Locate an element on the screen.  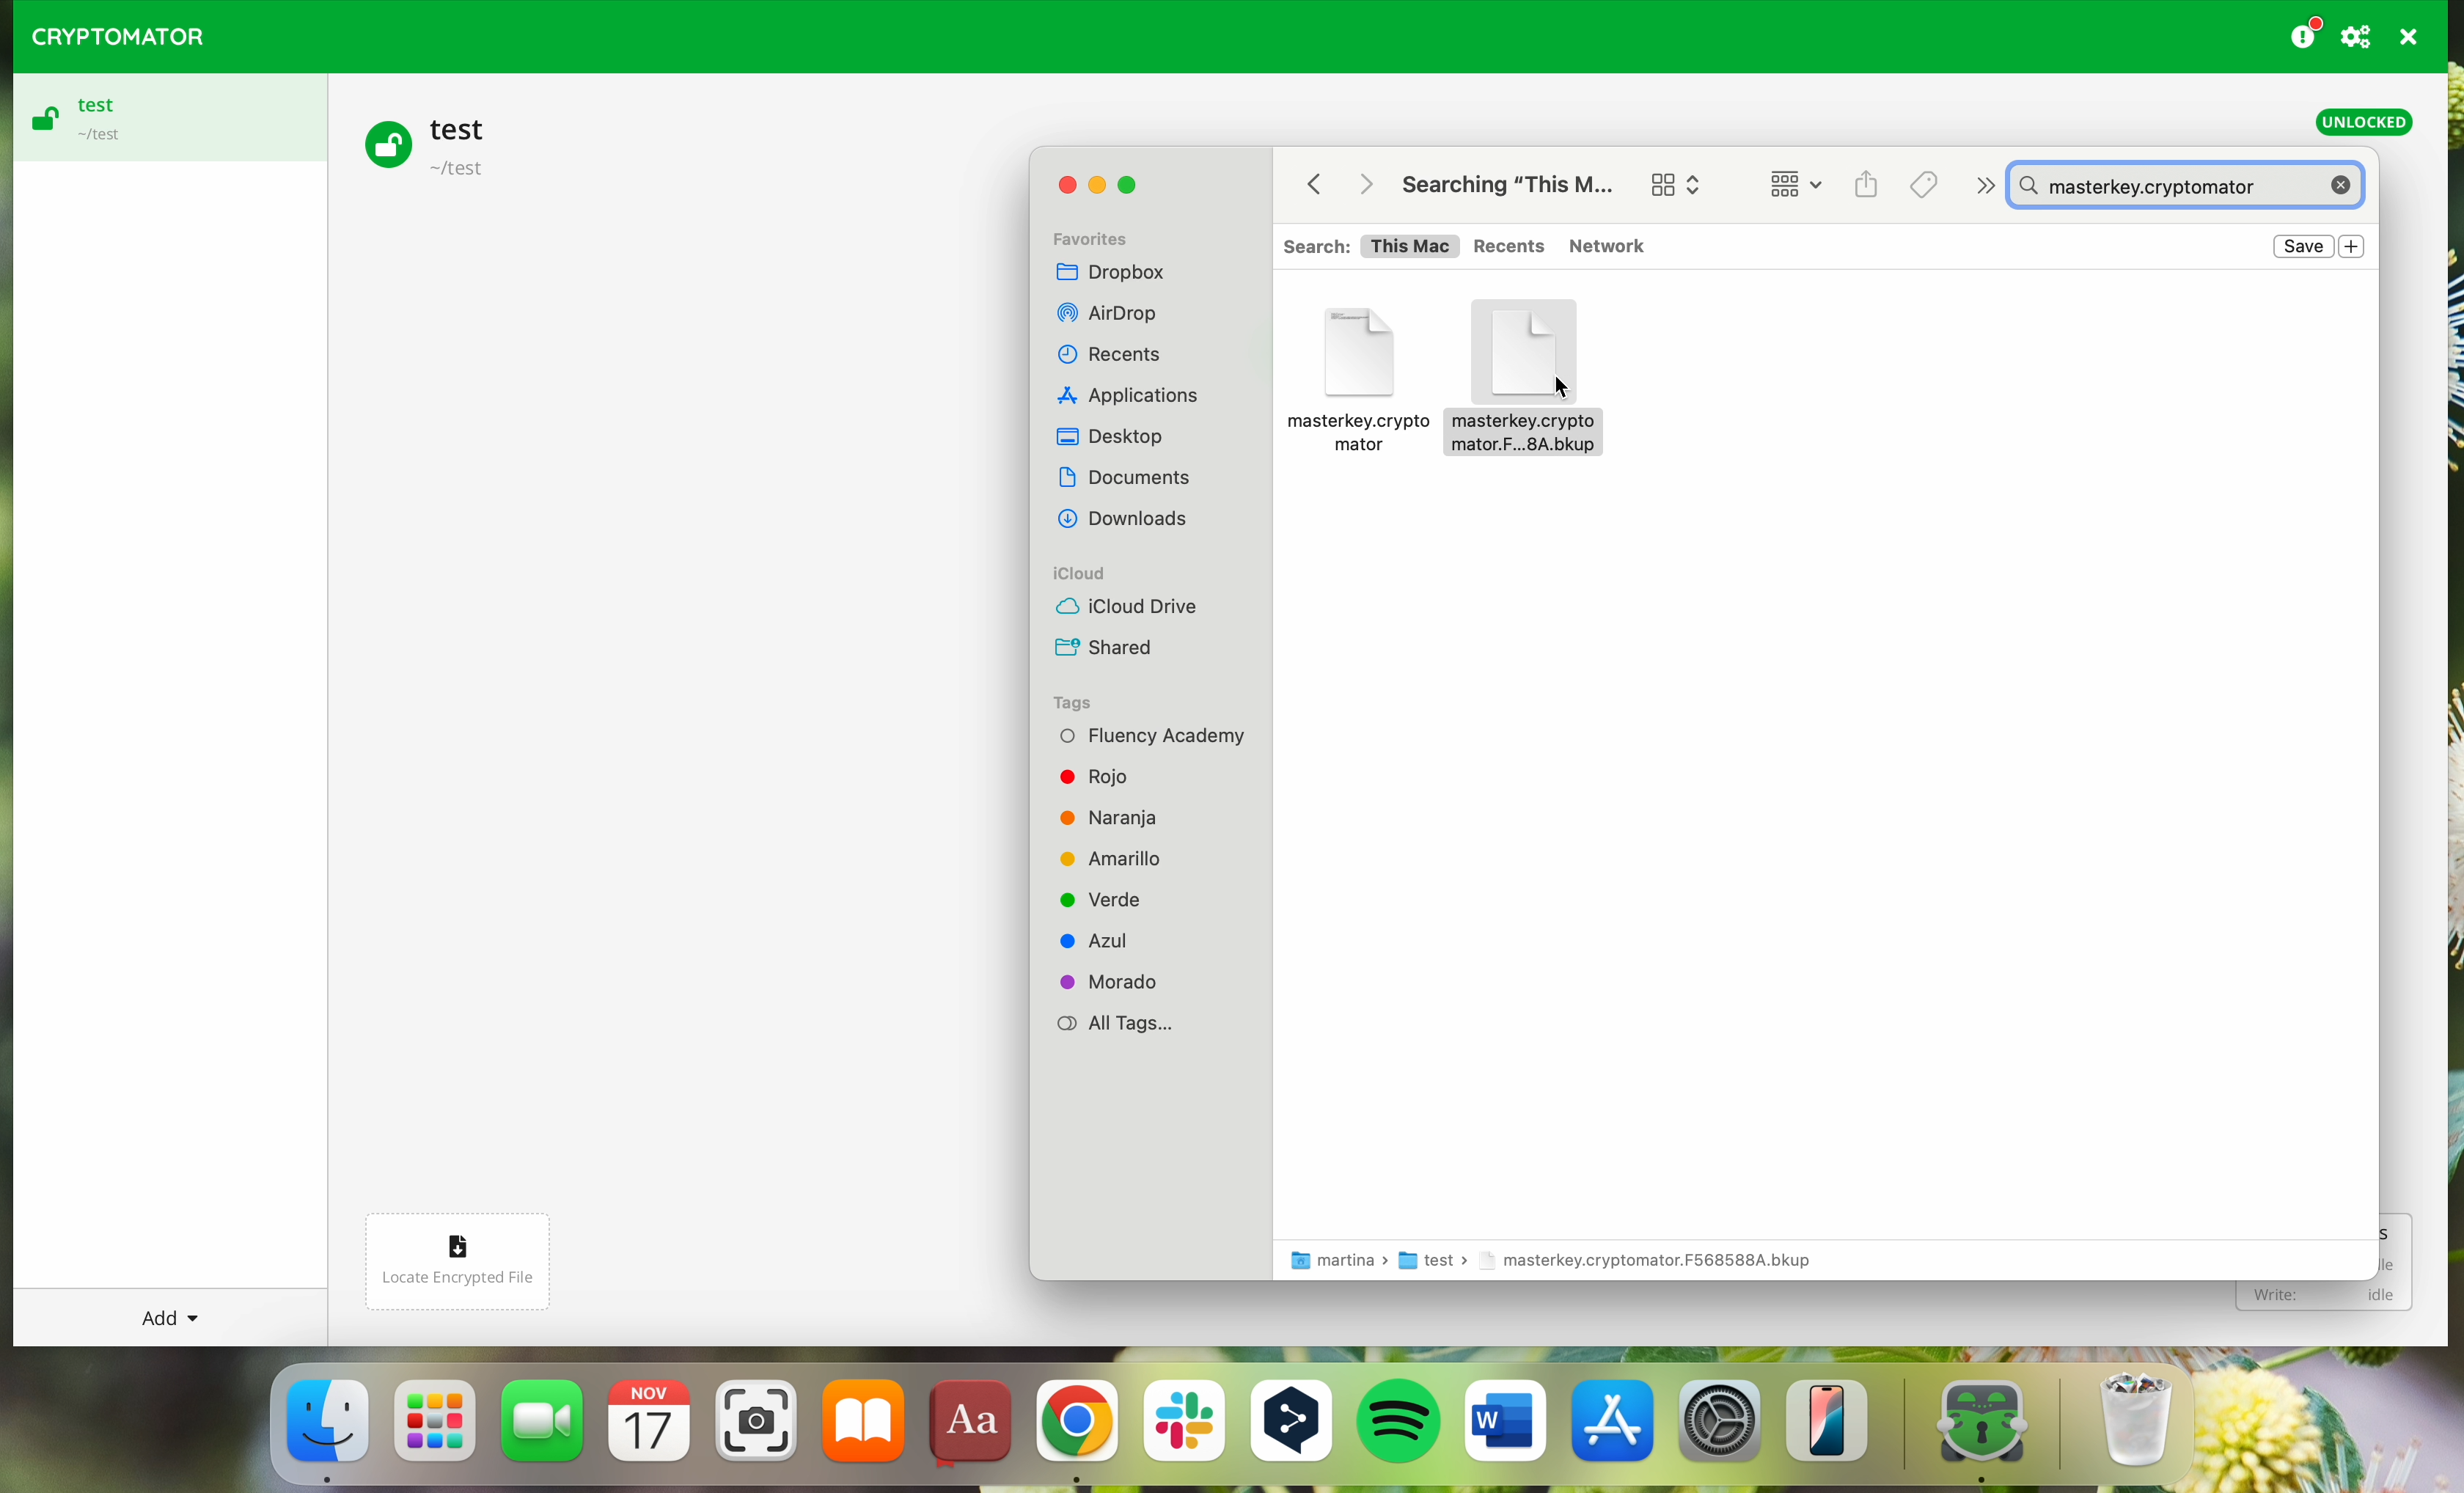
Favorites is located at coordinates (1105, 233).